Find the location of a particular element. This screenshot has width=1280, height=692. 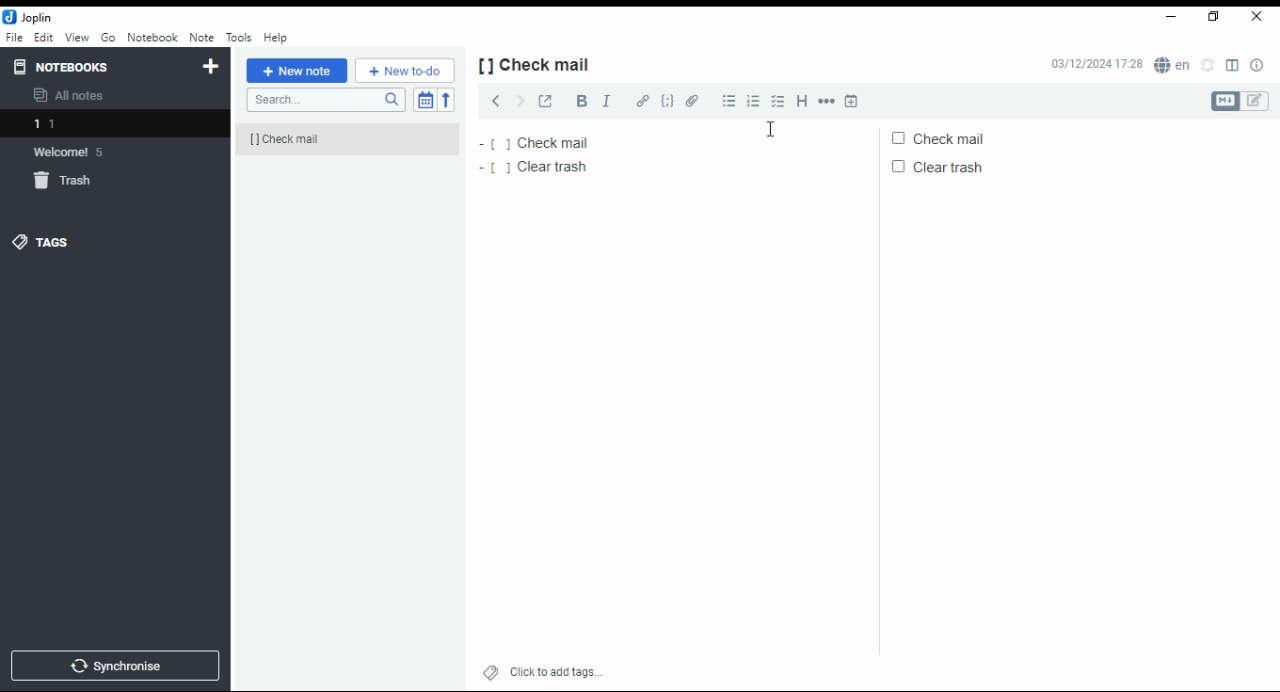

new notebook is located at coordinates (212, 67).